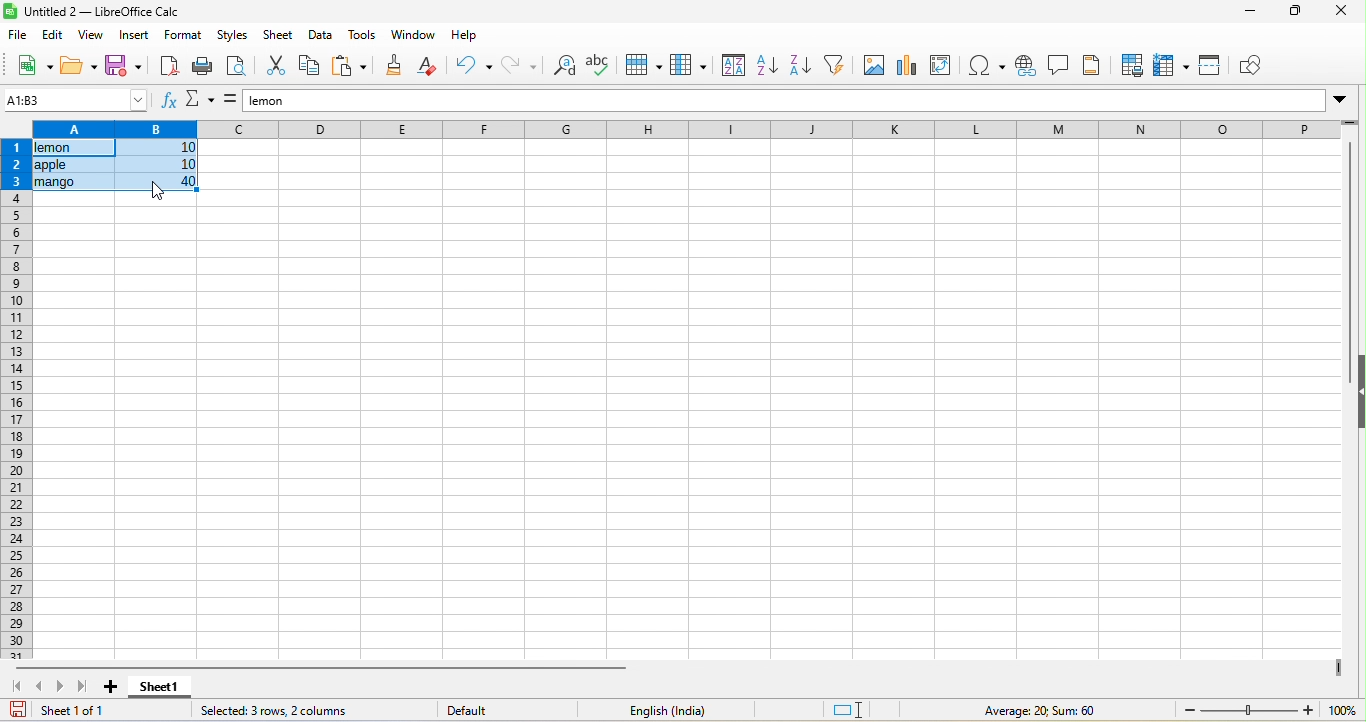 The width and height of the screenshot is (1366, 722). What do you see at coordinates (93, 37) in the screenshot?
I see `view` at bounding box center [93, 37].